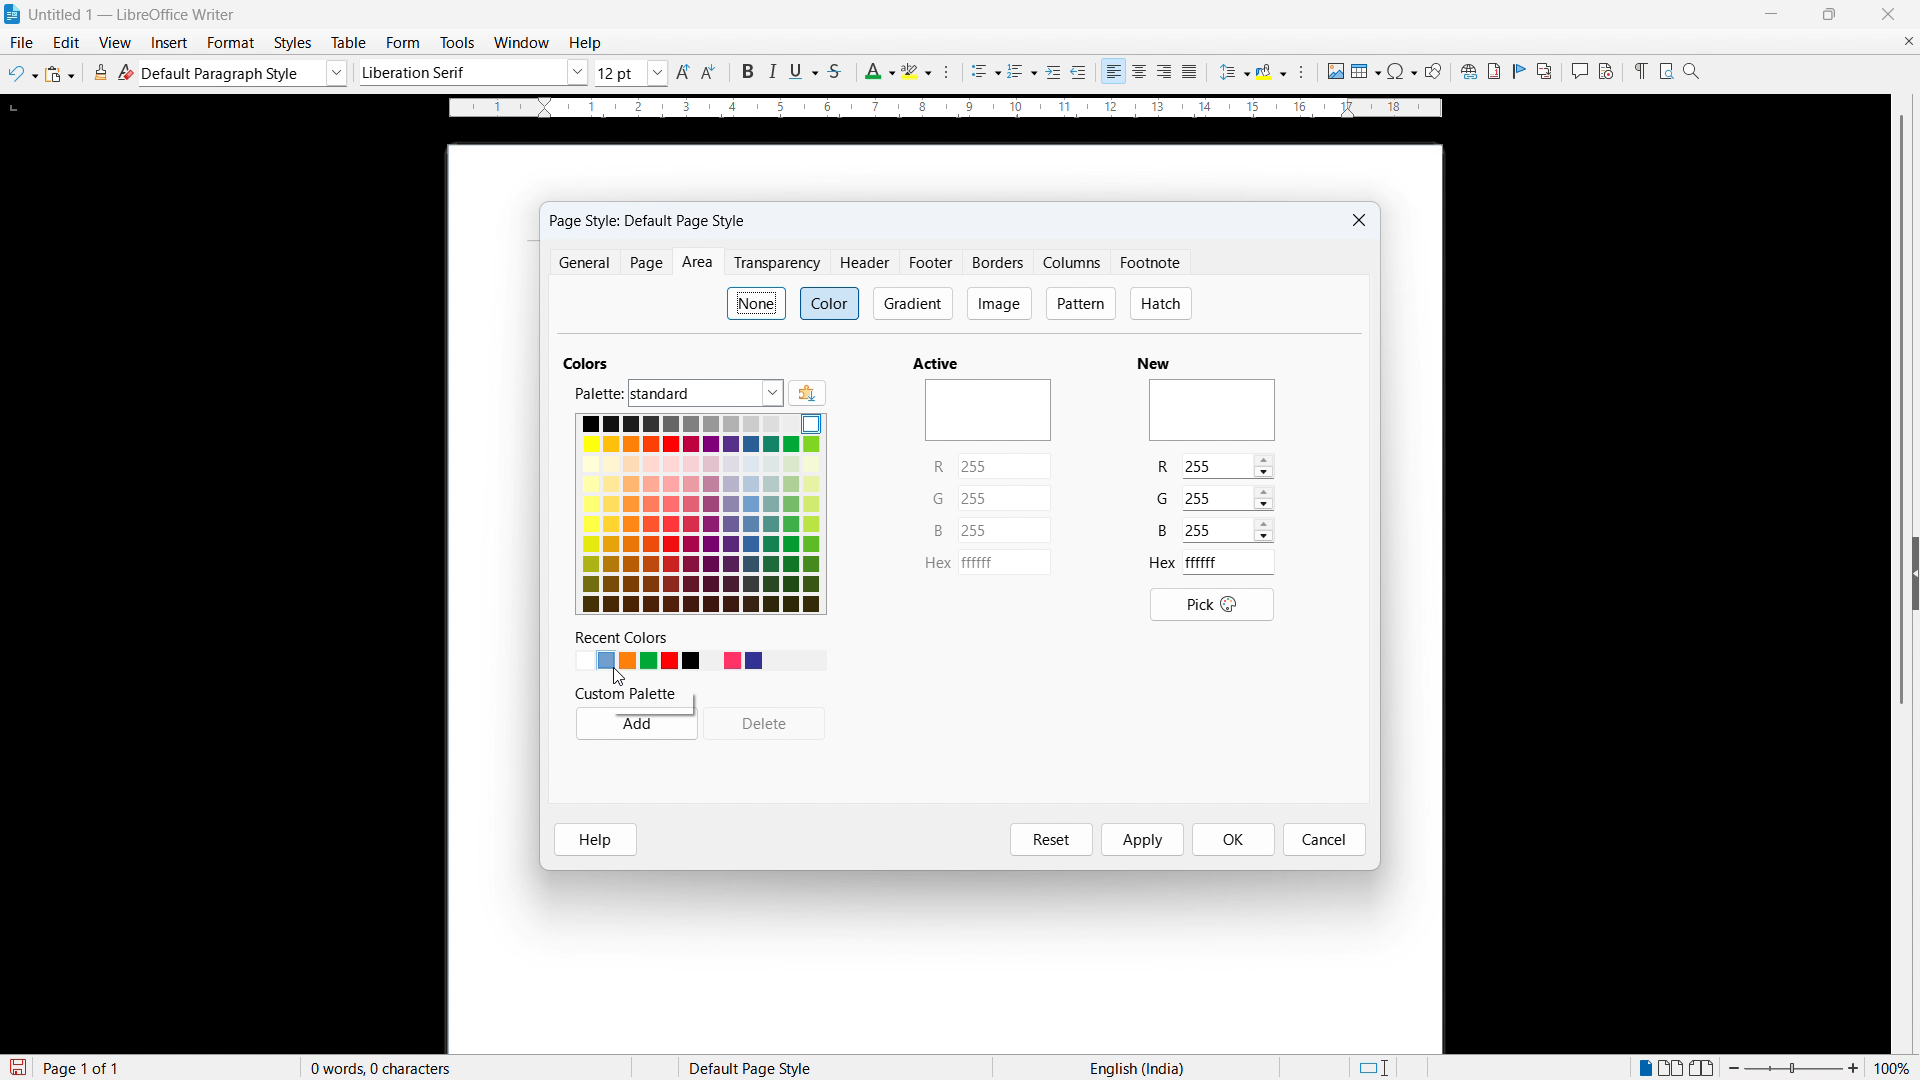 Image resolution: width=1920 pixels, height=1080 pixels. I want to click on Zoom , so click(1692, 70).